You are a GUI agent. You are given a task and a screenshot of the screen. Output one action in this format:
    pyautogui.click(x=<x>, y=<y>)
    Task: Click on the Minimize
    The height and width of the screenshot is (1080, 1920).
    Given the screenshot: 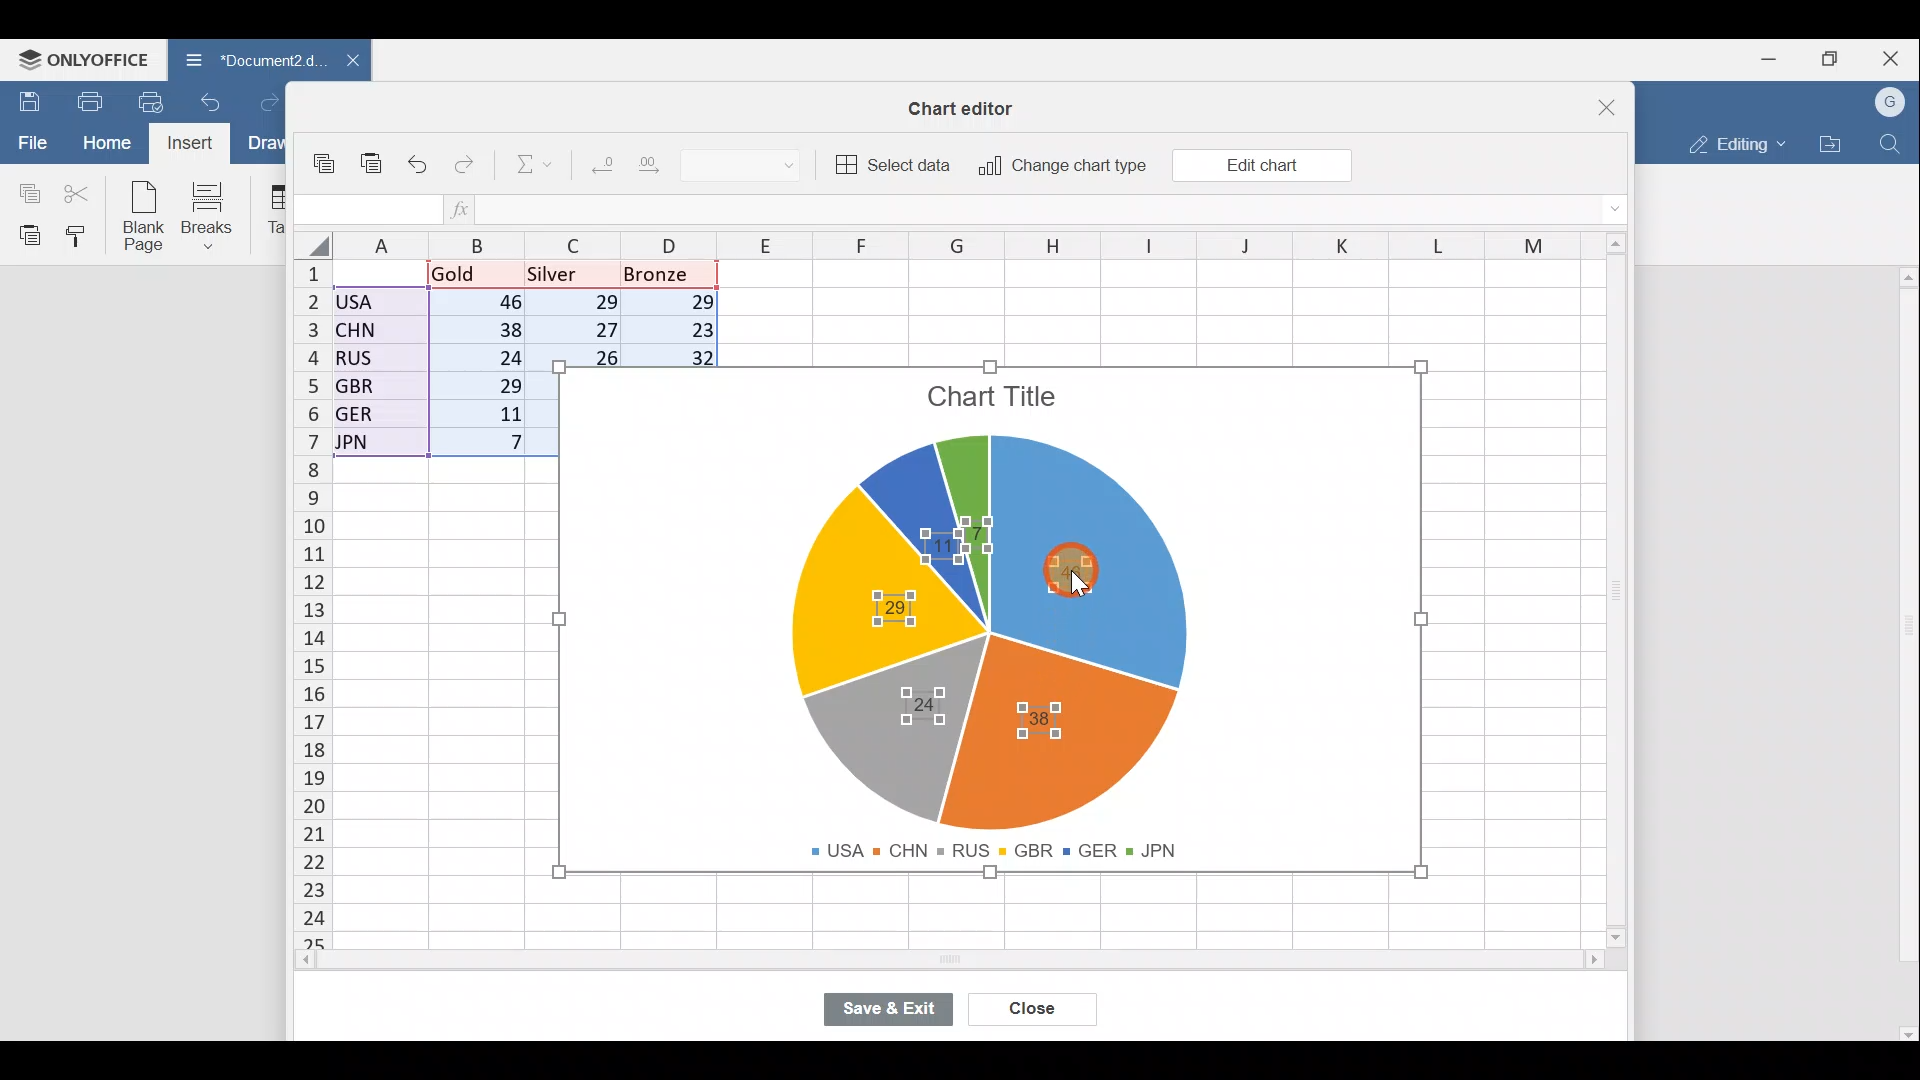 What is the action you would take?
    pyautogui.click(x=1776, y=57)
    